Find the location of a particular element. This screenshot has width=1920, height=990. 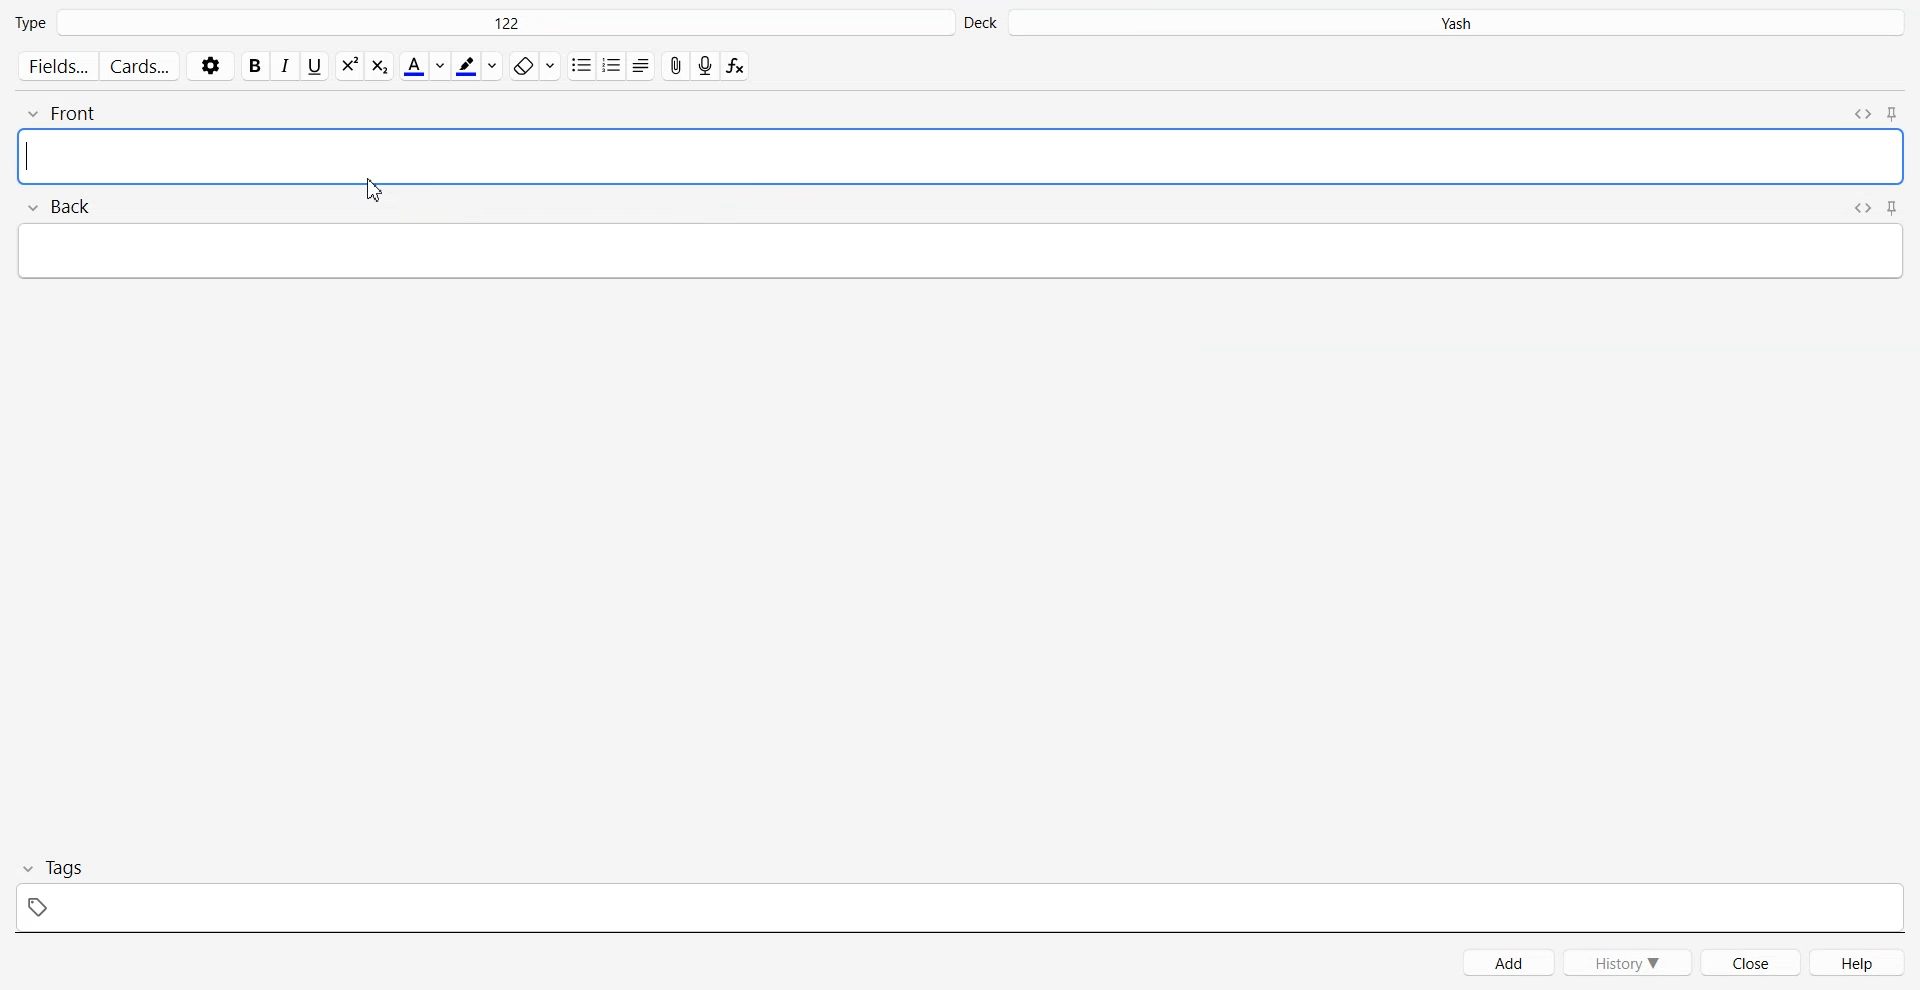

cursor is located at coordinates (374, 190).